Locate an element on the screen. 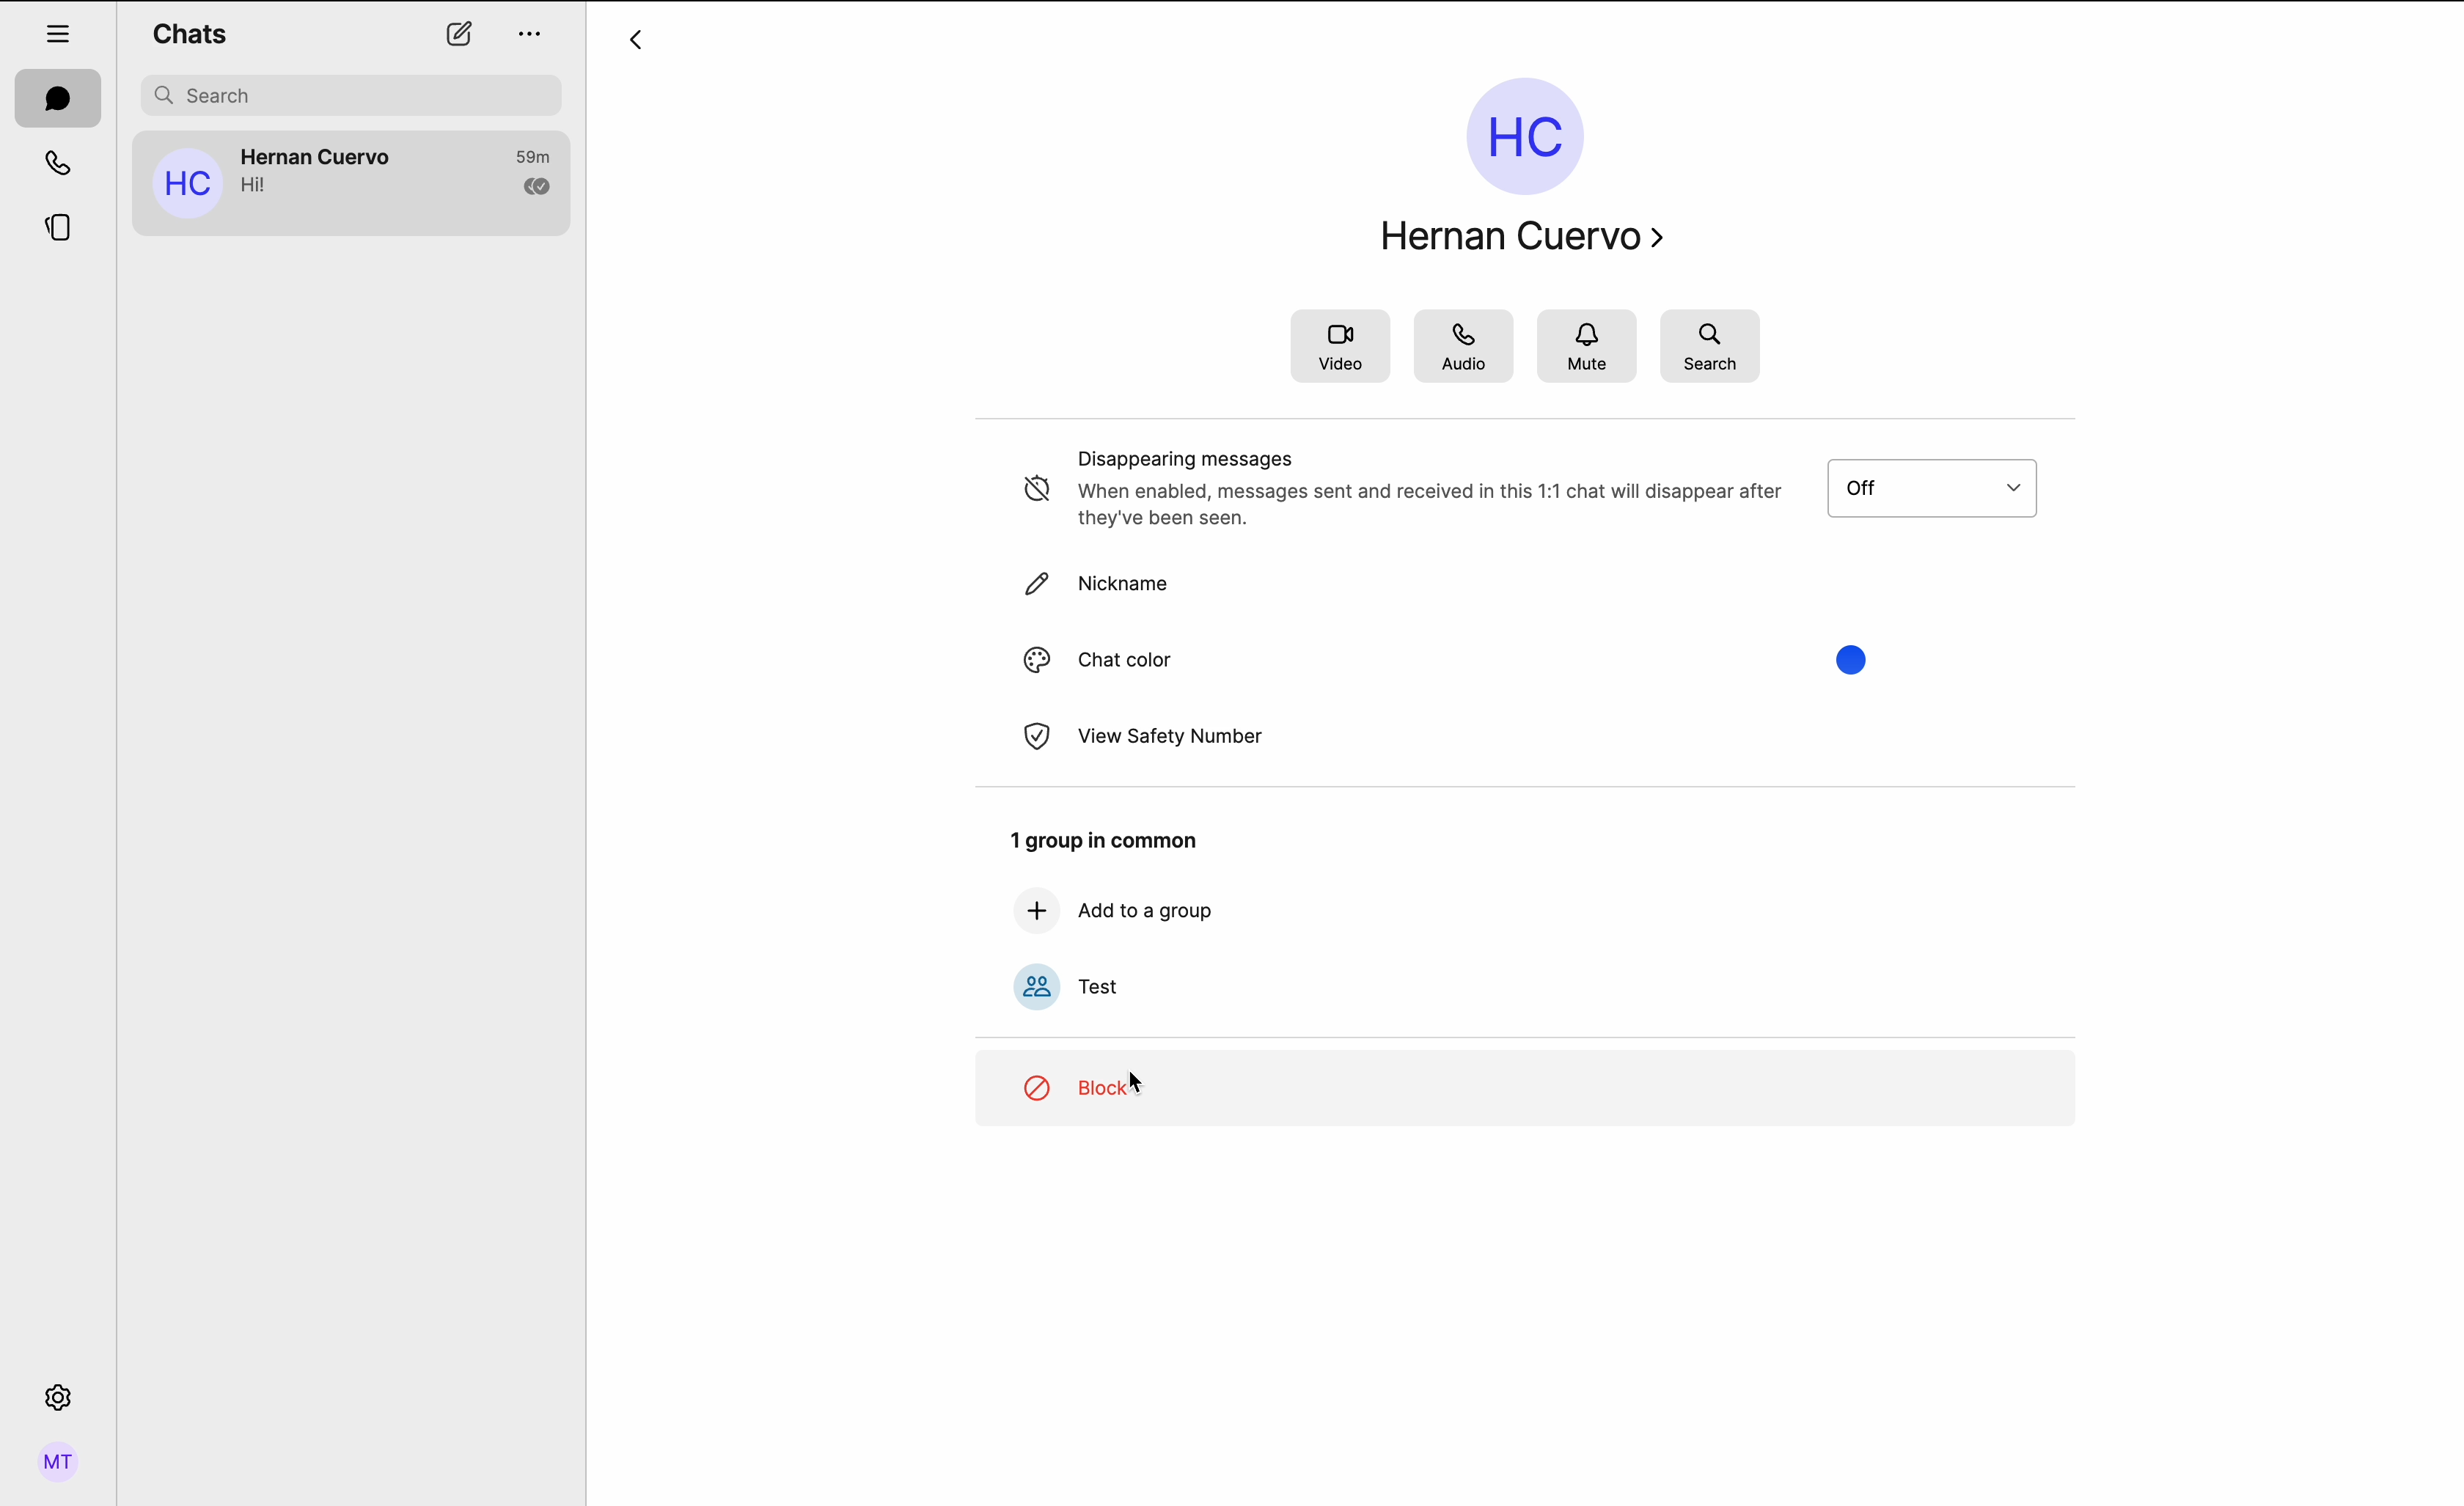 The height and width of the screenshot is (1506, 2464). calls is located at coordinates (62, 164).